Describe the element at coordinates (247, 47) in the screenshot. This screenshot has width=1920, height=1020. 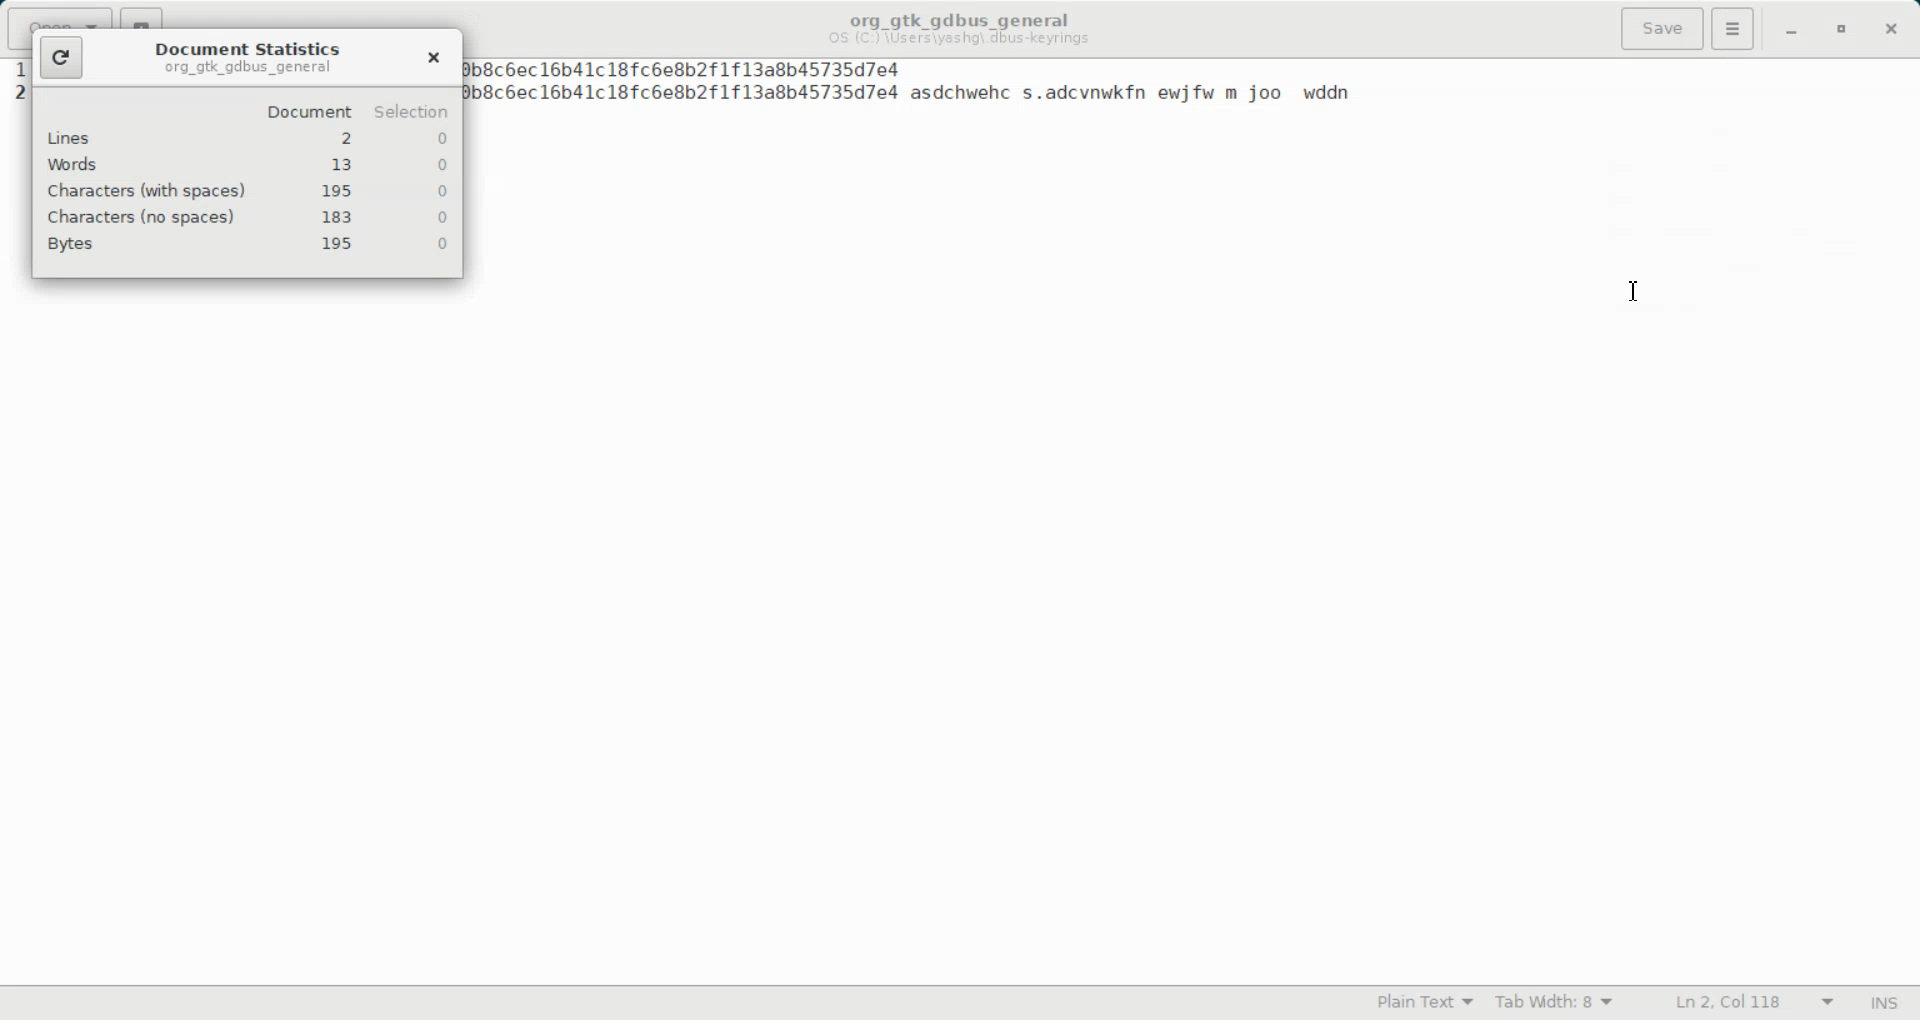
I see `Document Statistics` at that location.